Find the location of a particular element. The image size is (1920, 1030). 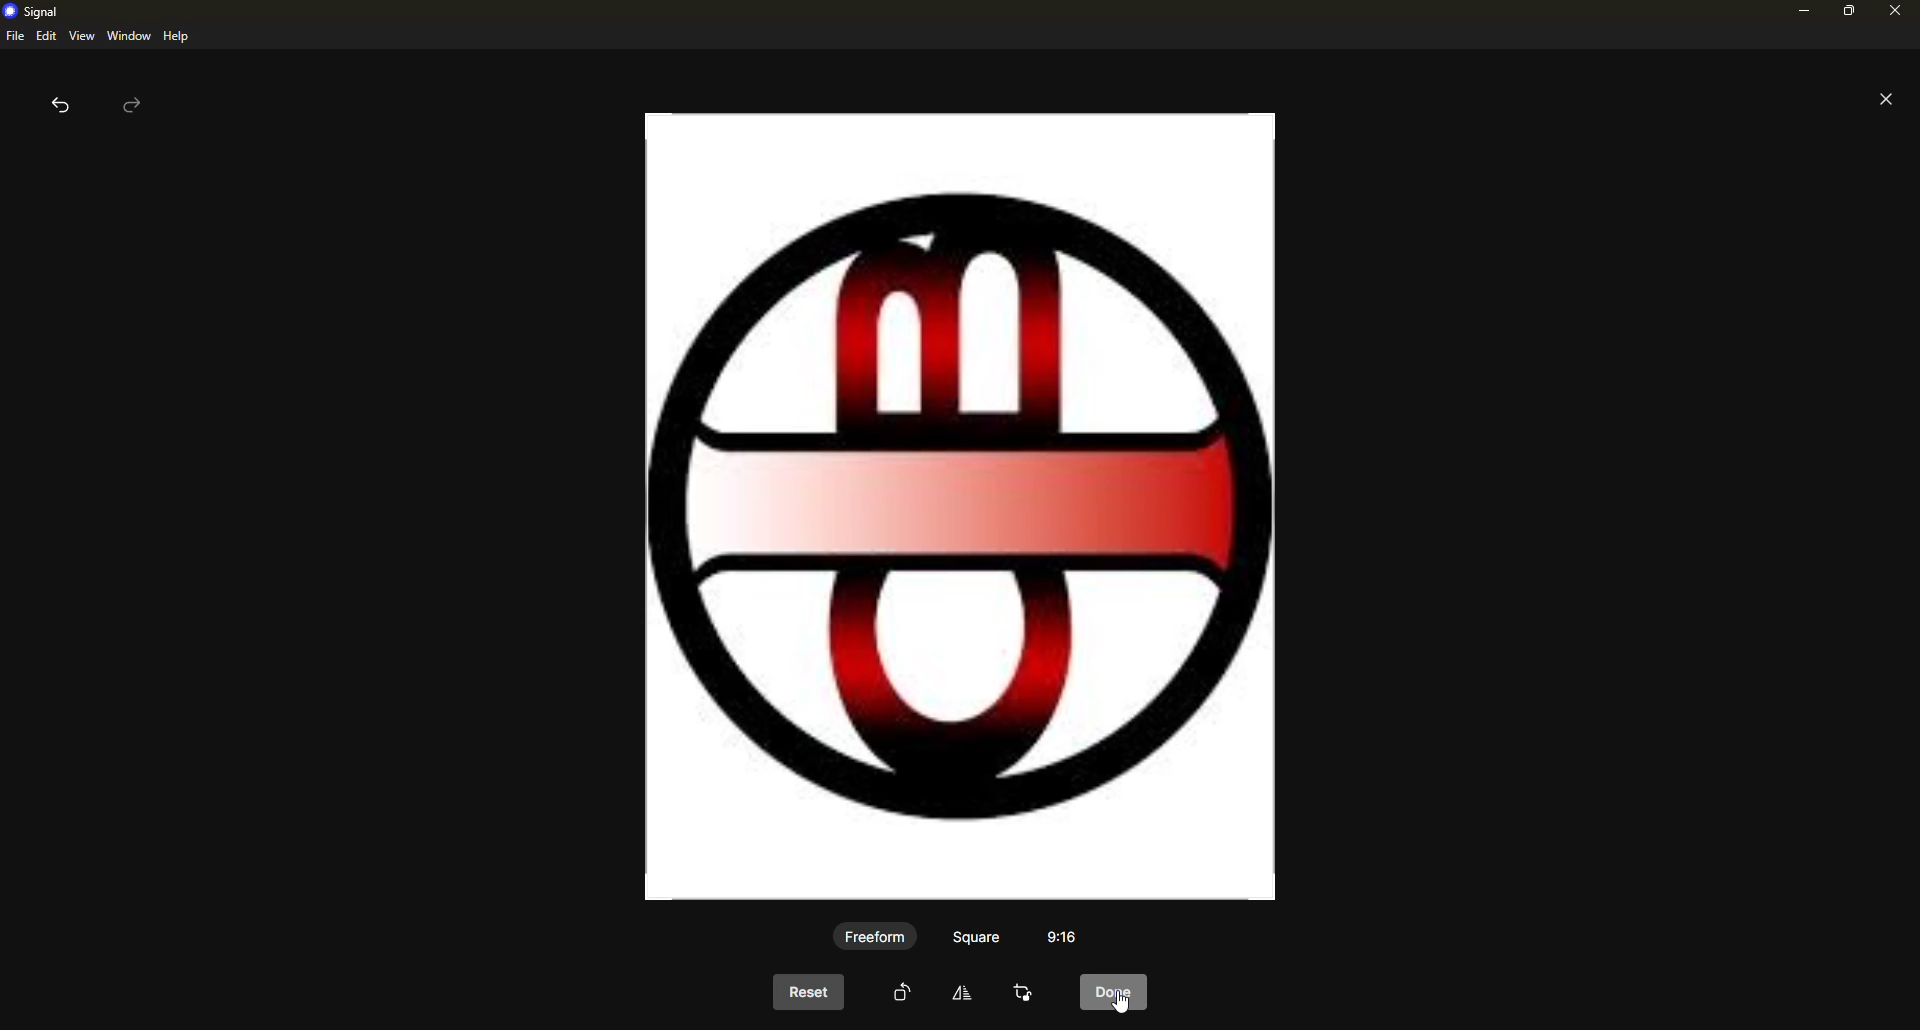

rotate is located at coordinates (906, 992).